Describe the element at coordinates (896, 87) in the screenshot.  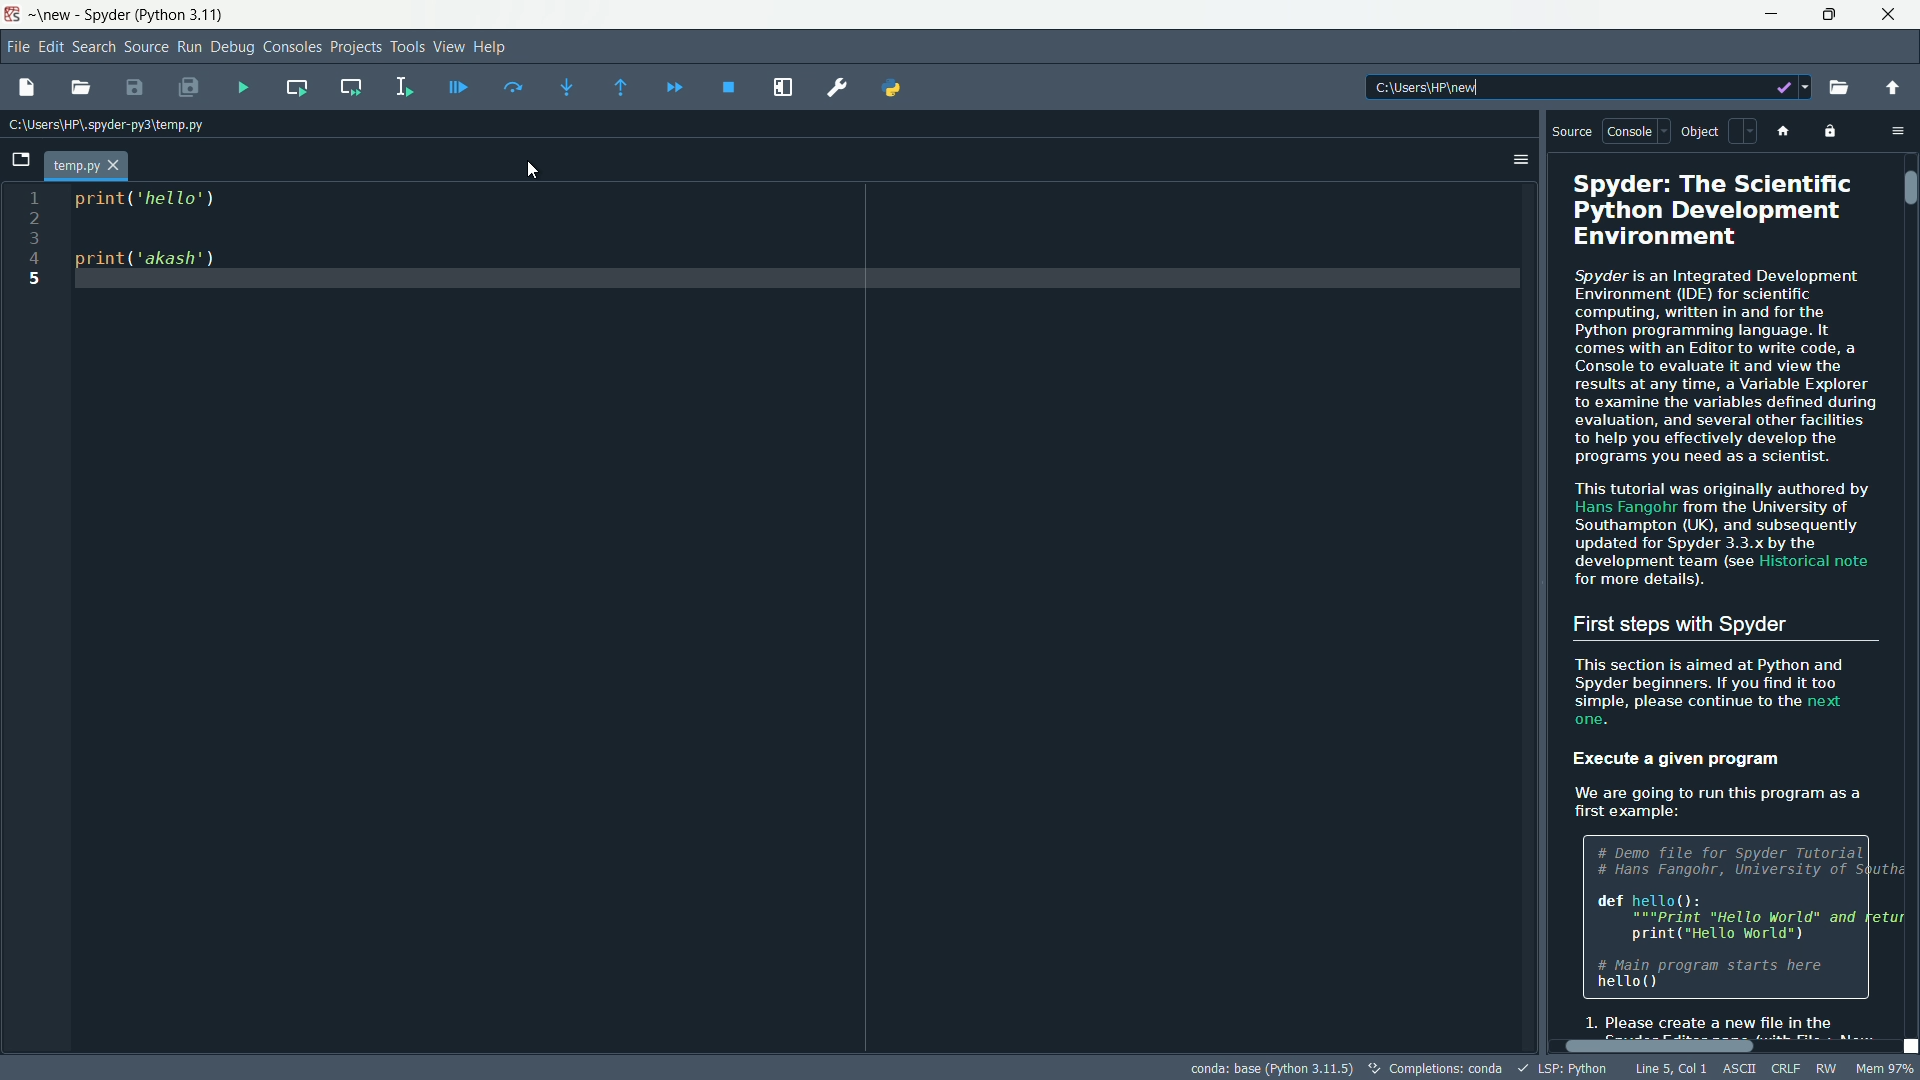
I see `PYTHONPATH manager` at that location.